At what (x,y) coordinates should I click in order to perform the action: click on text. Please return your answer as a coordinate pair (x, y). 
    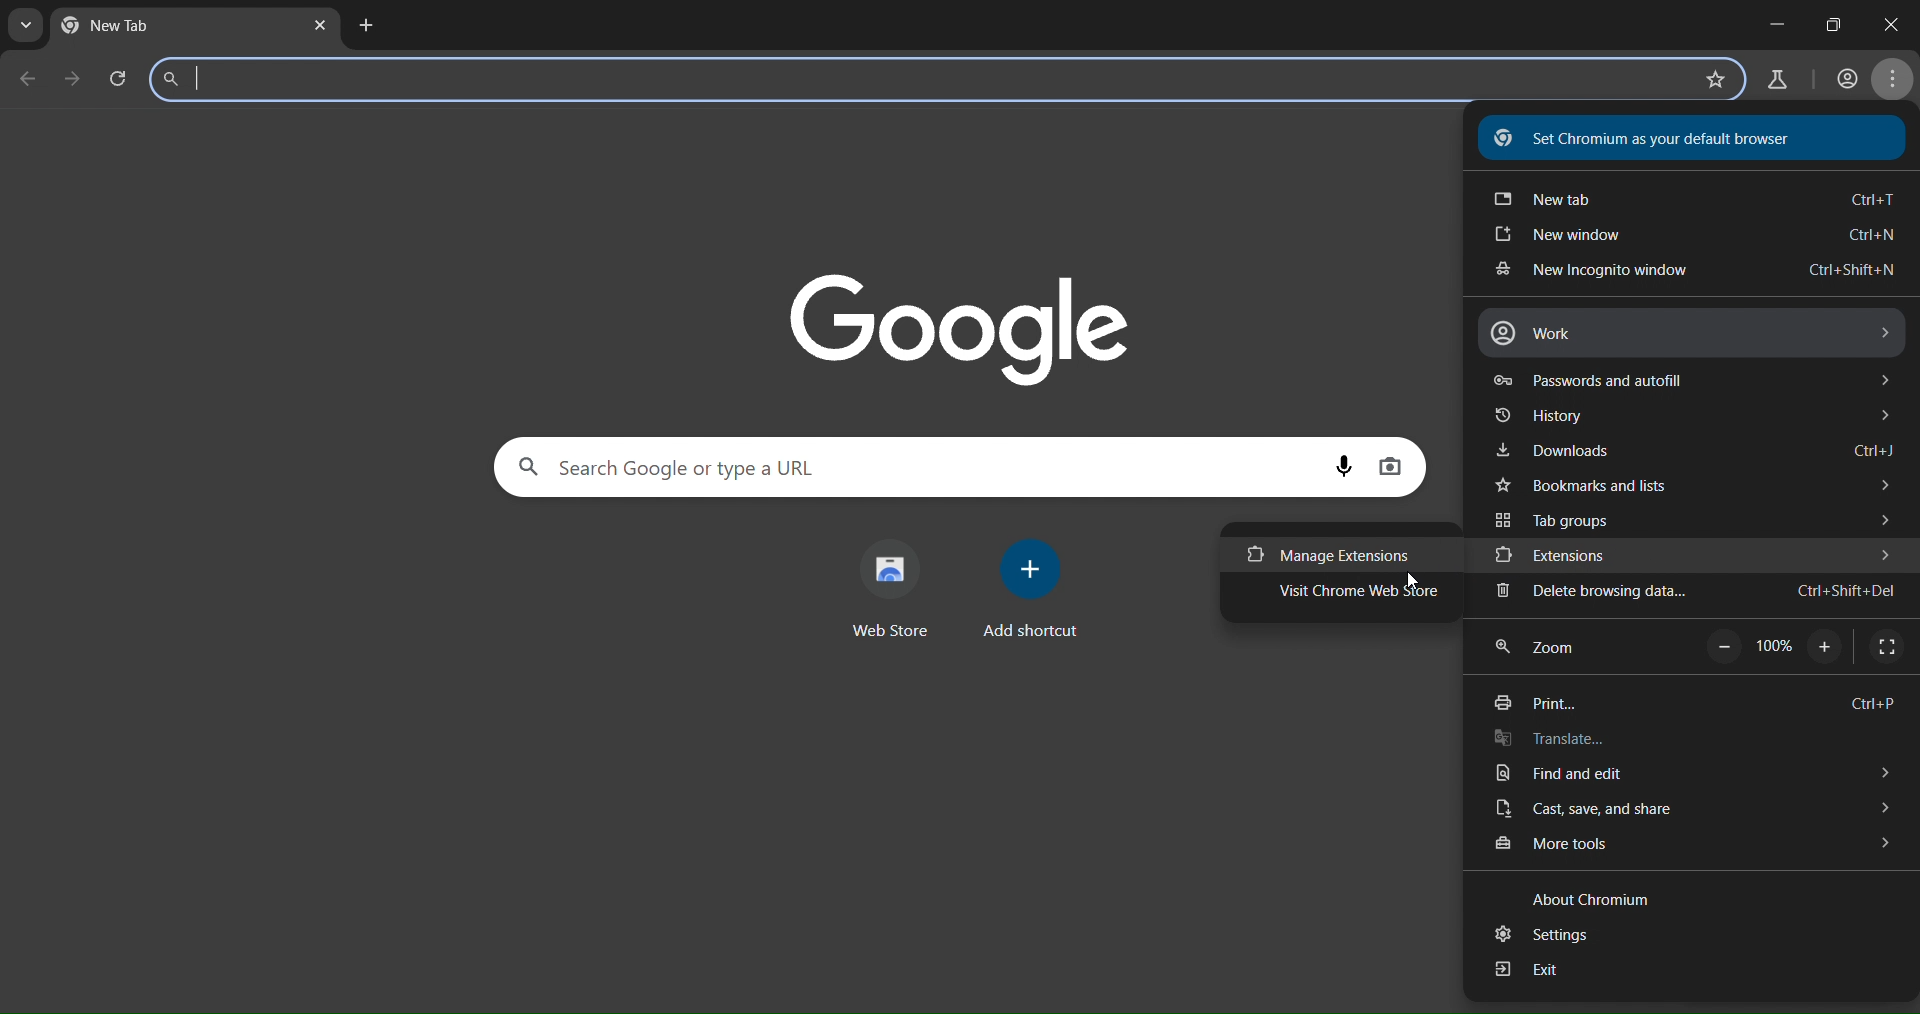
    Looking at the image, I should click on (1652, 139).